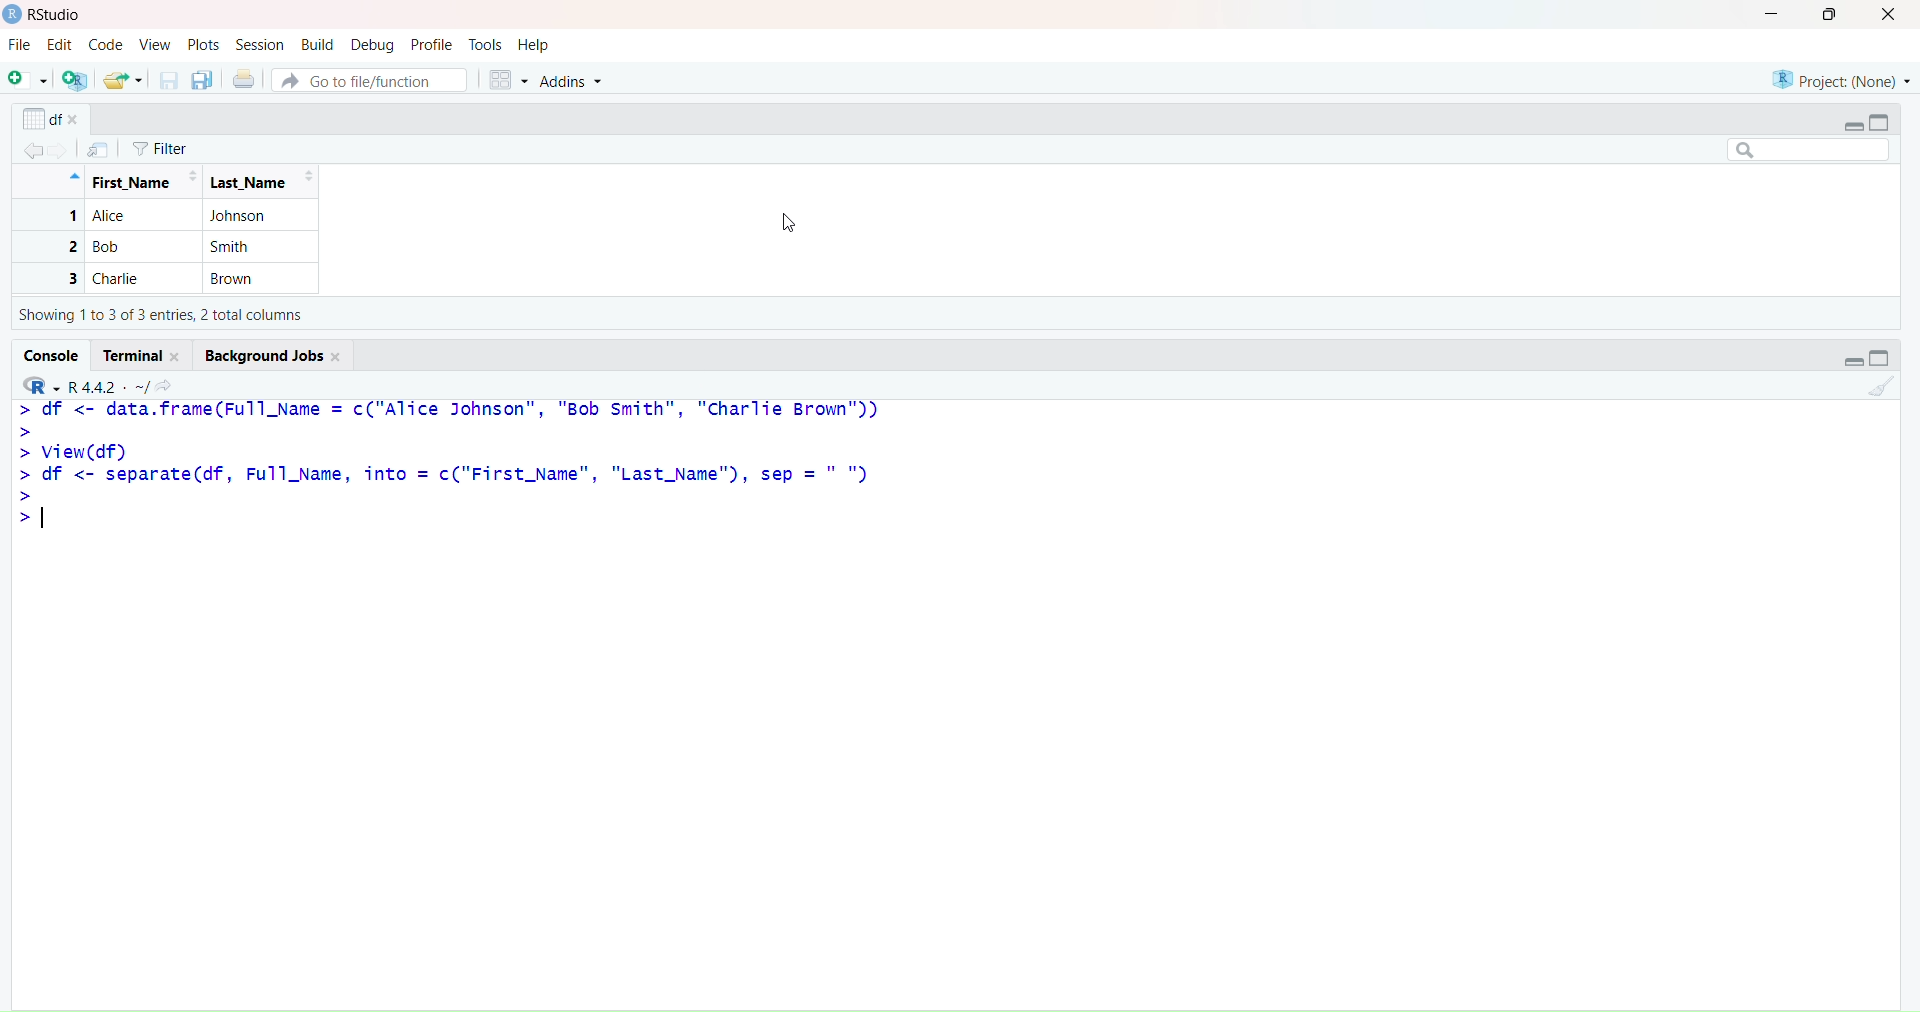 The height and width of the screenshot is (1012, 1920). Describe the element at coordinates (72, 175) in the screenshot. I see `Hide` at that location.